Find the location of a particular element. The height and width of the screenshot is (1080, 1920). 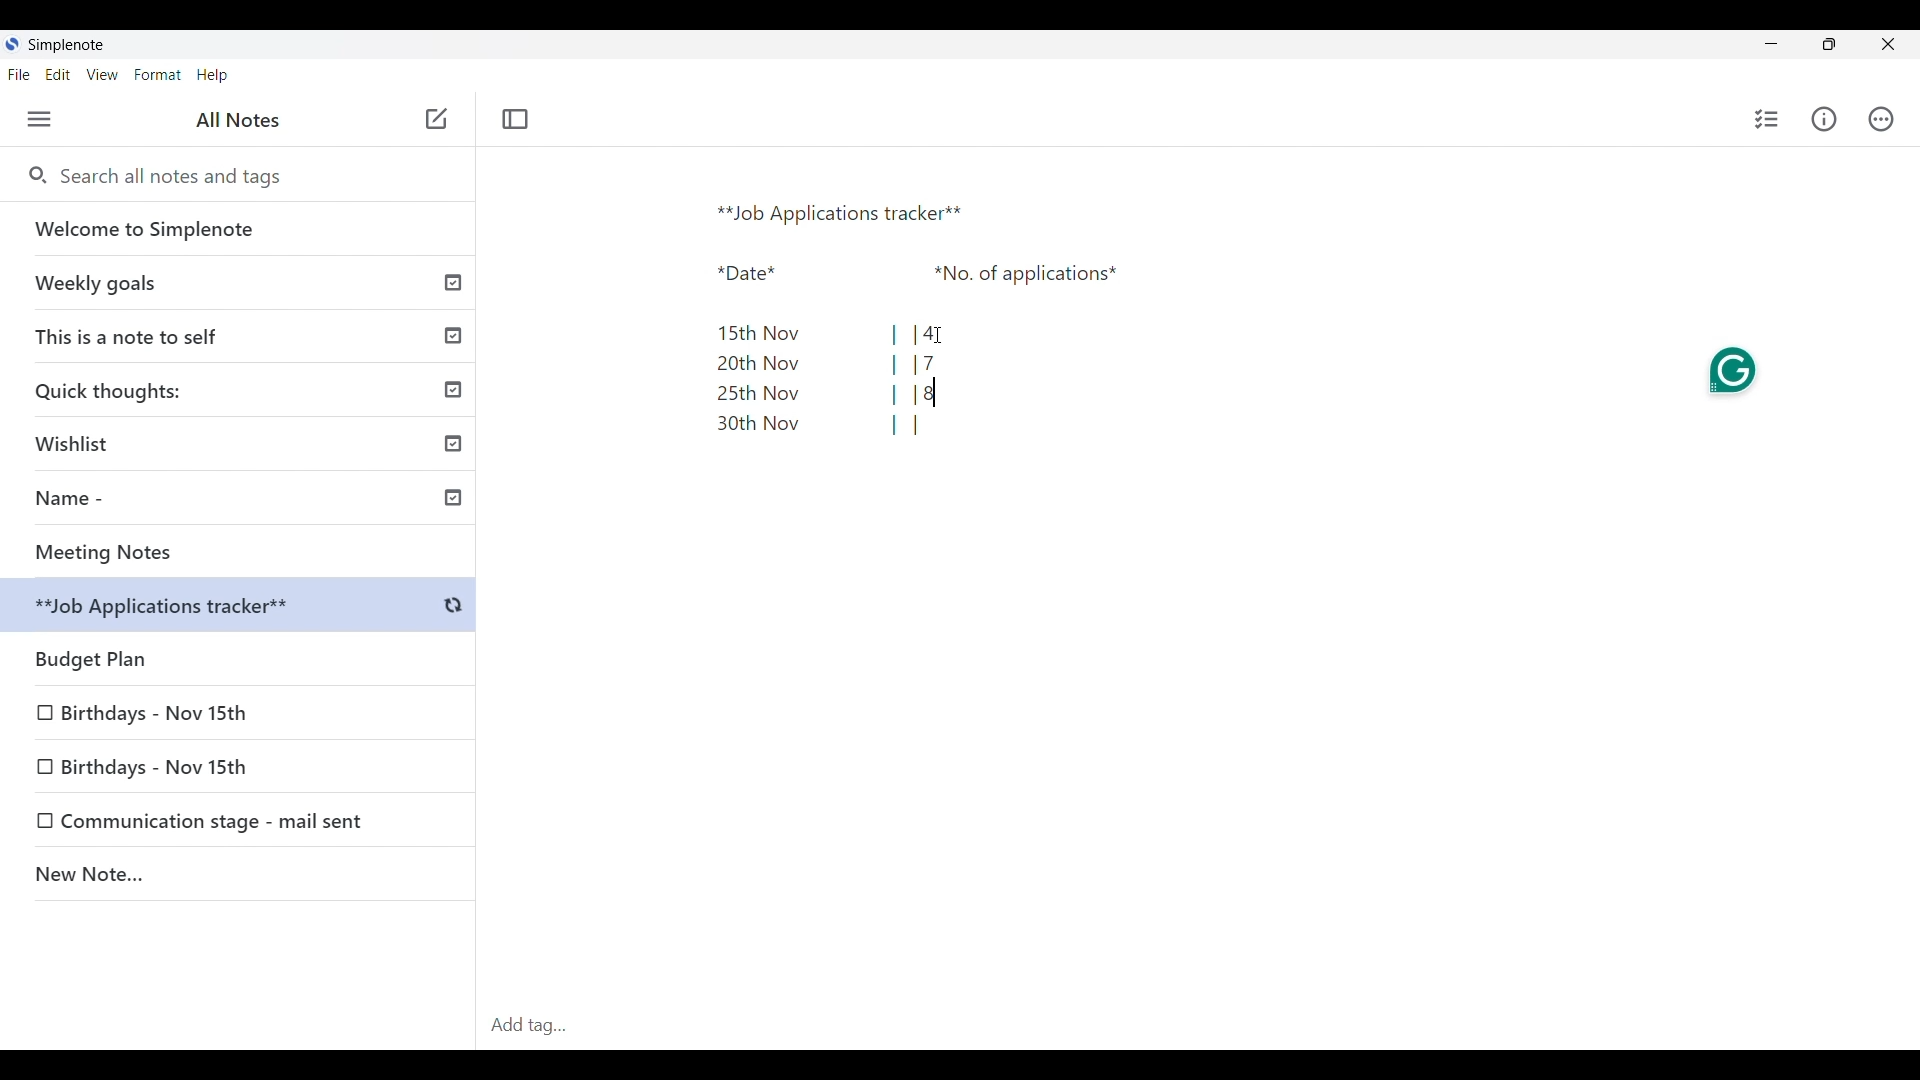

Edit is located at coordinates (58, 74).